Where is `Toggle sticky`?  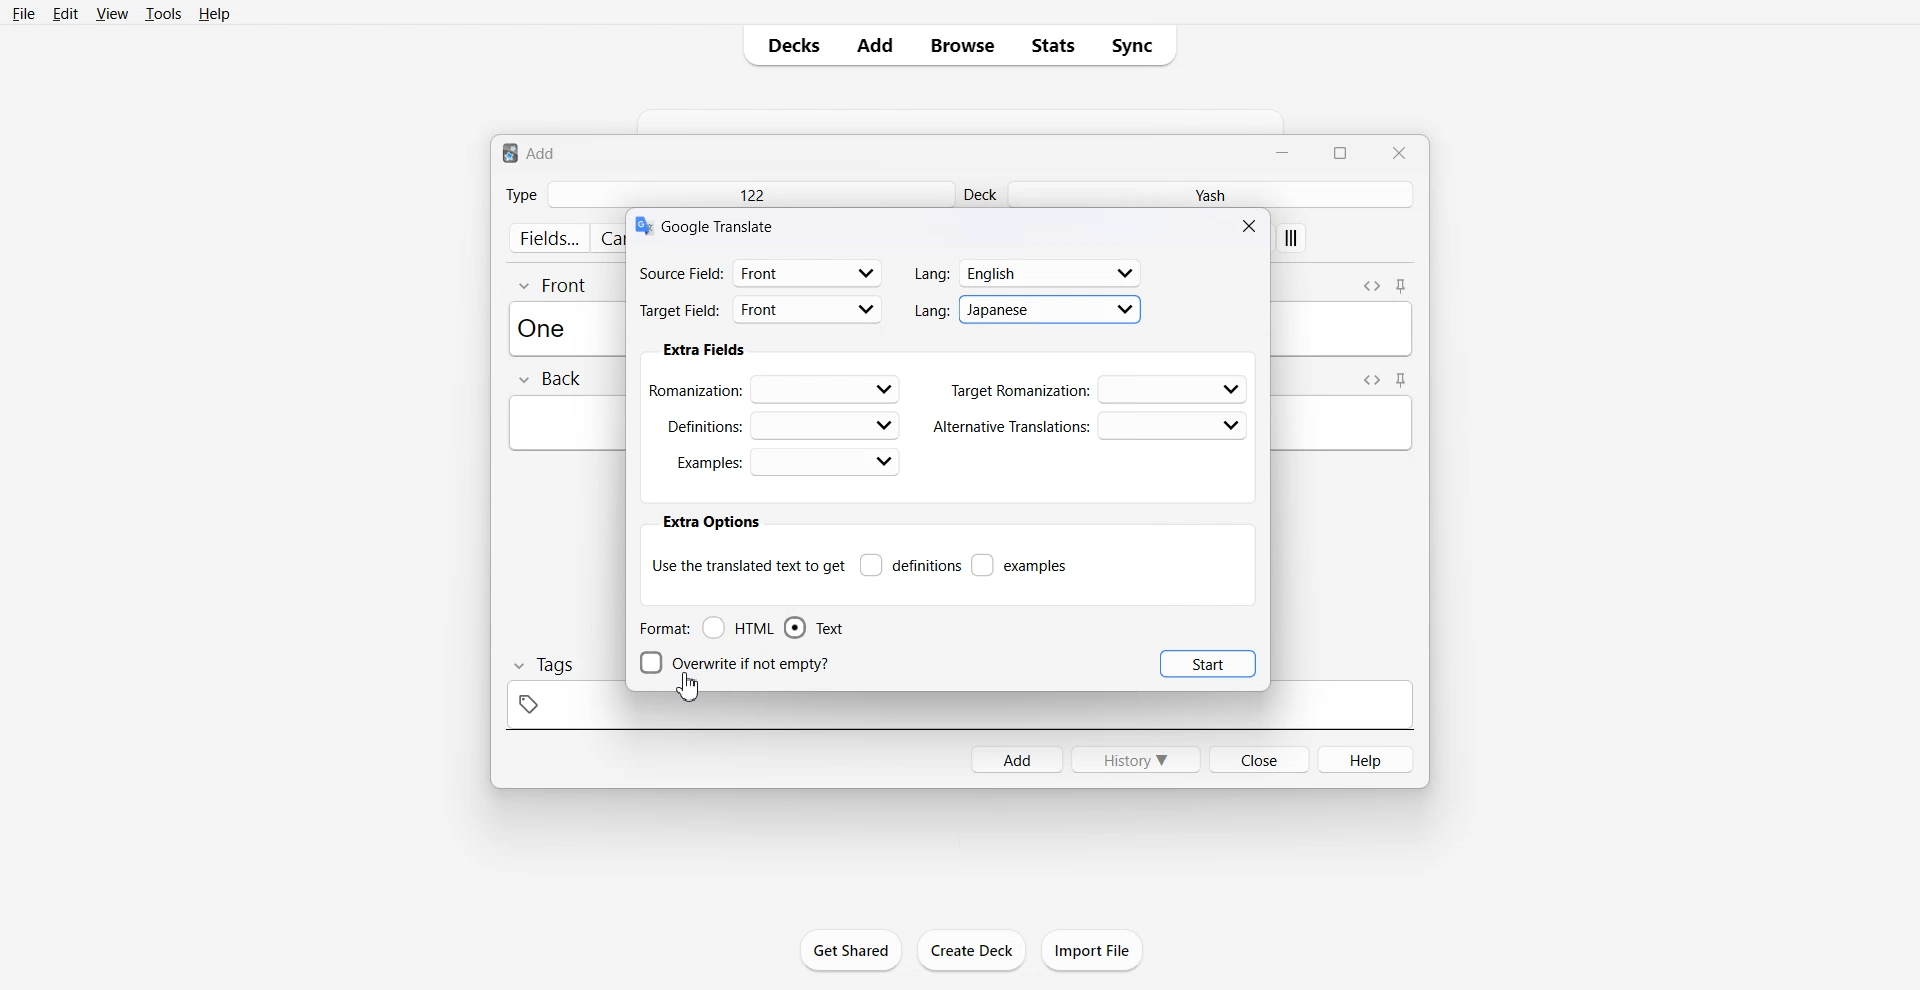
Toggle sticky is located at coordinates (1402, 380).